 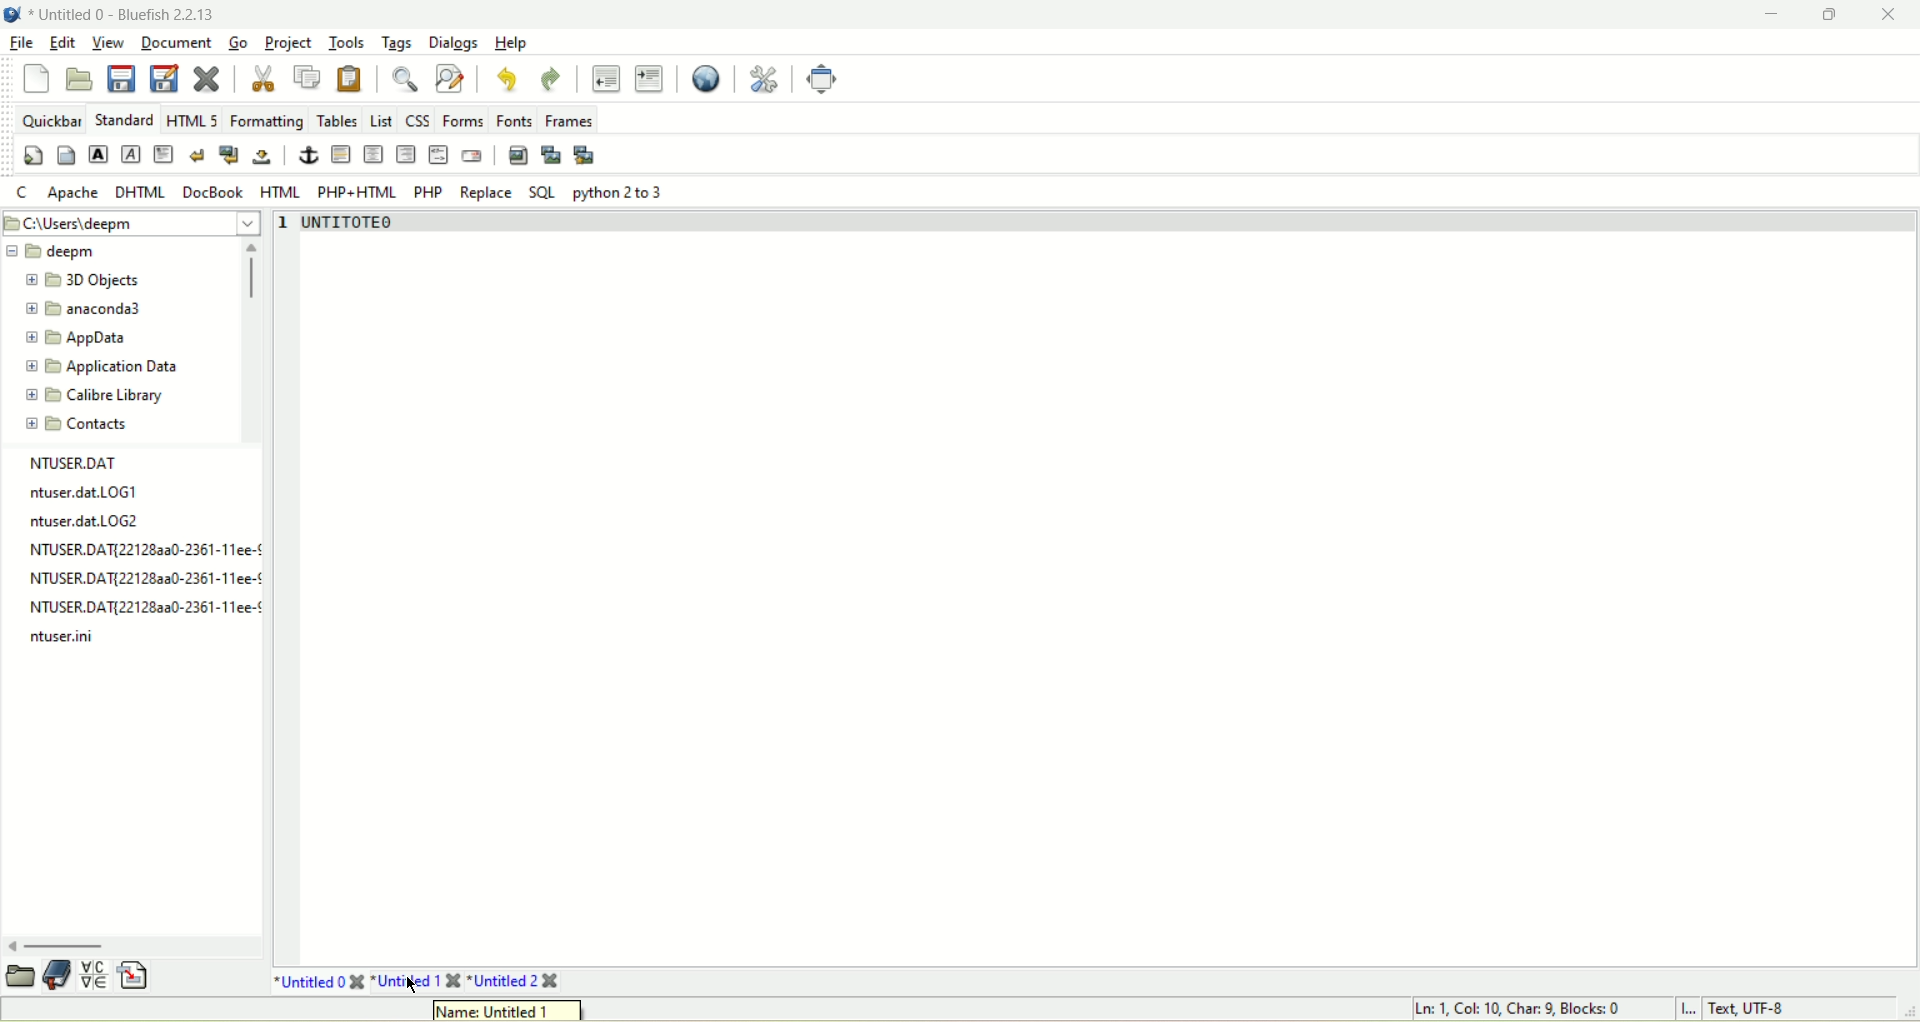 What do you see at coordinates (406, 159) in the screenshot?
I see `right justify ` at bounding box center [406, 159].